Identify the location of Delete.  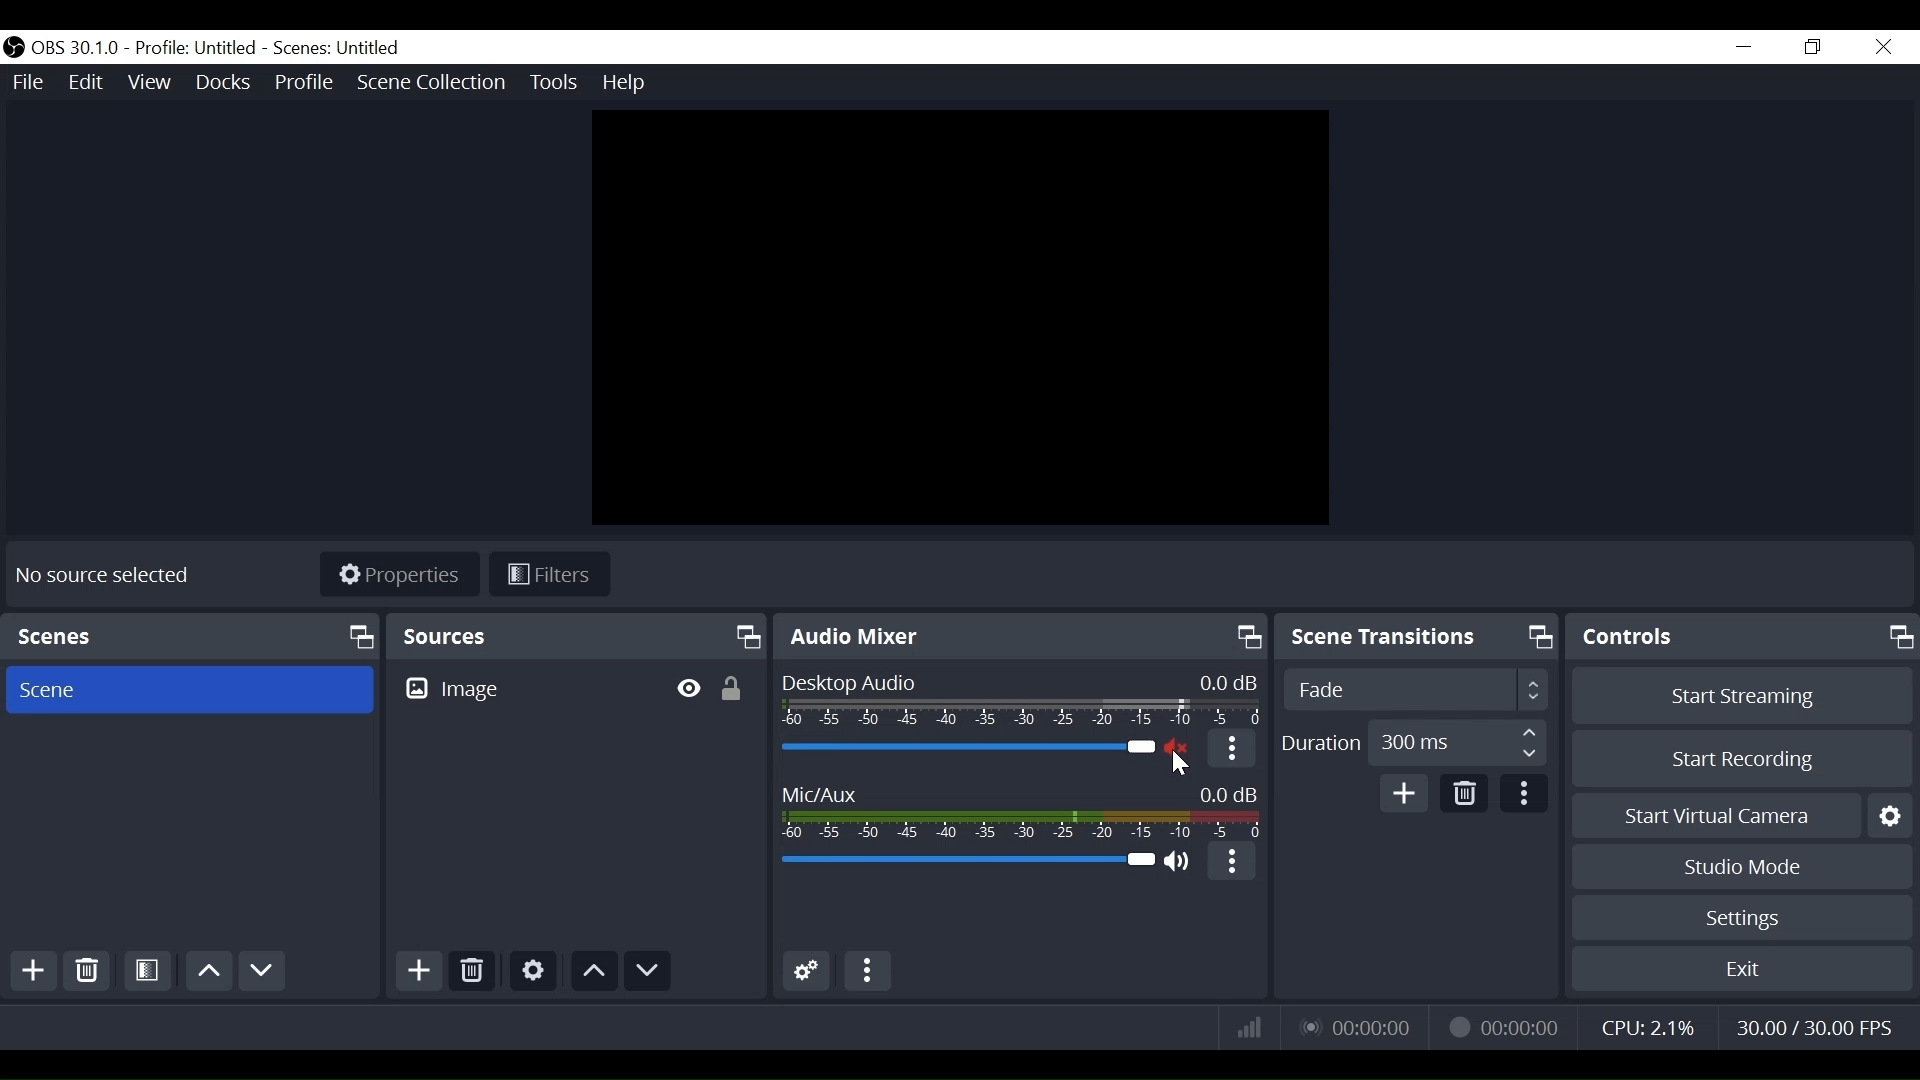
(89, 970).